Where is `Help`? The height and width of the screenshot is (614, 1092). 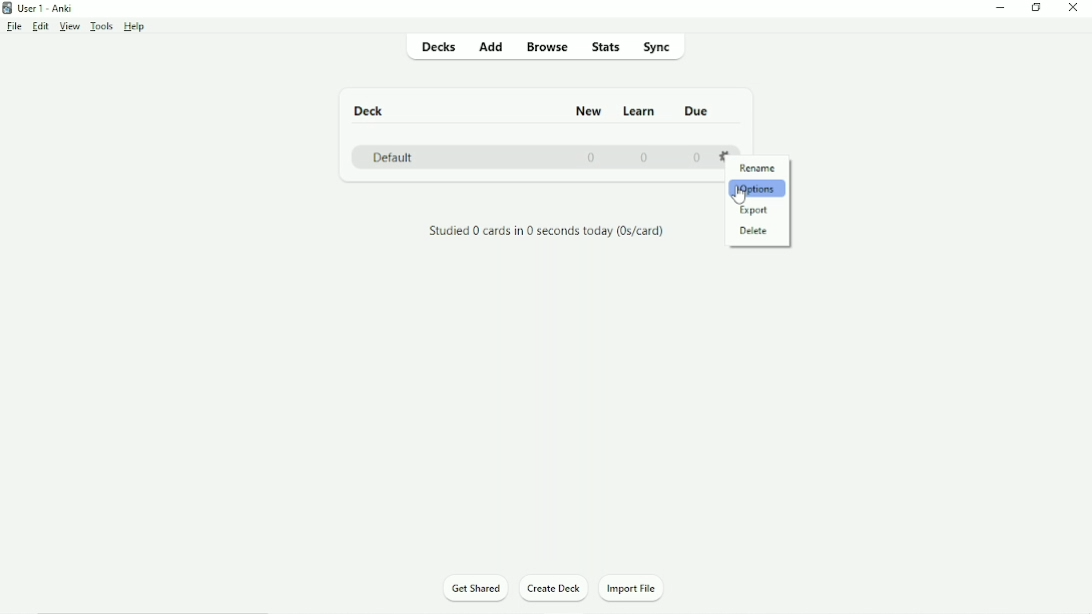
Help is located at coordinates (136, 27).